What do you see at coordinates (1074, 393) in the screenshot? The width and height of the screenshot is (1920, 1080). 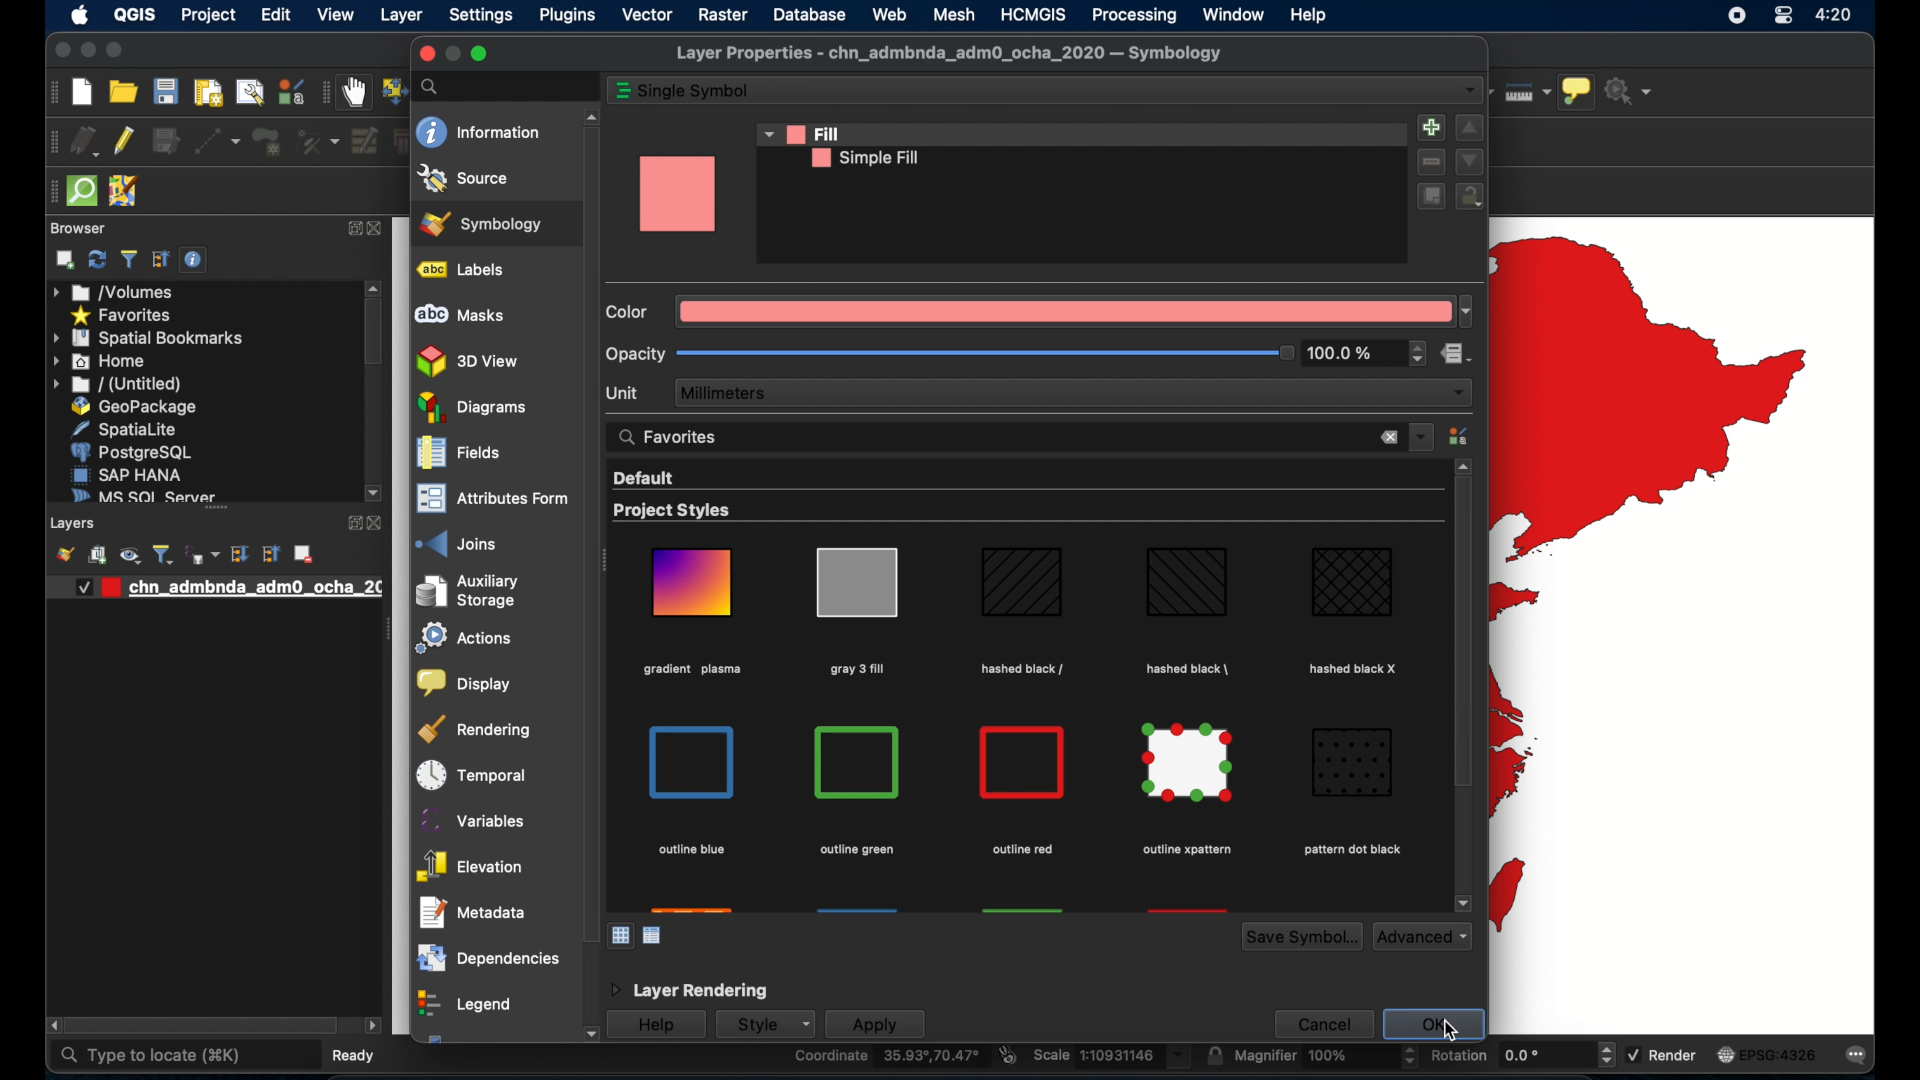 I see `millimeters dropdown` at bounding box center [1074, 393].